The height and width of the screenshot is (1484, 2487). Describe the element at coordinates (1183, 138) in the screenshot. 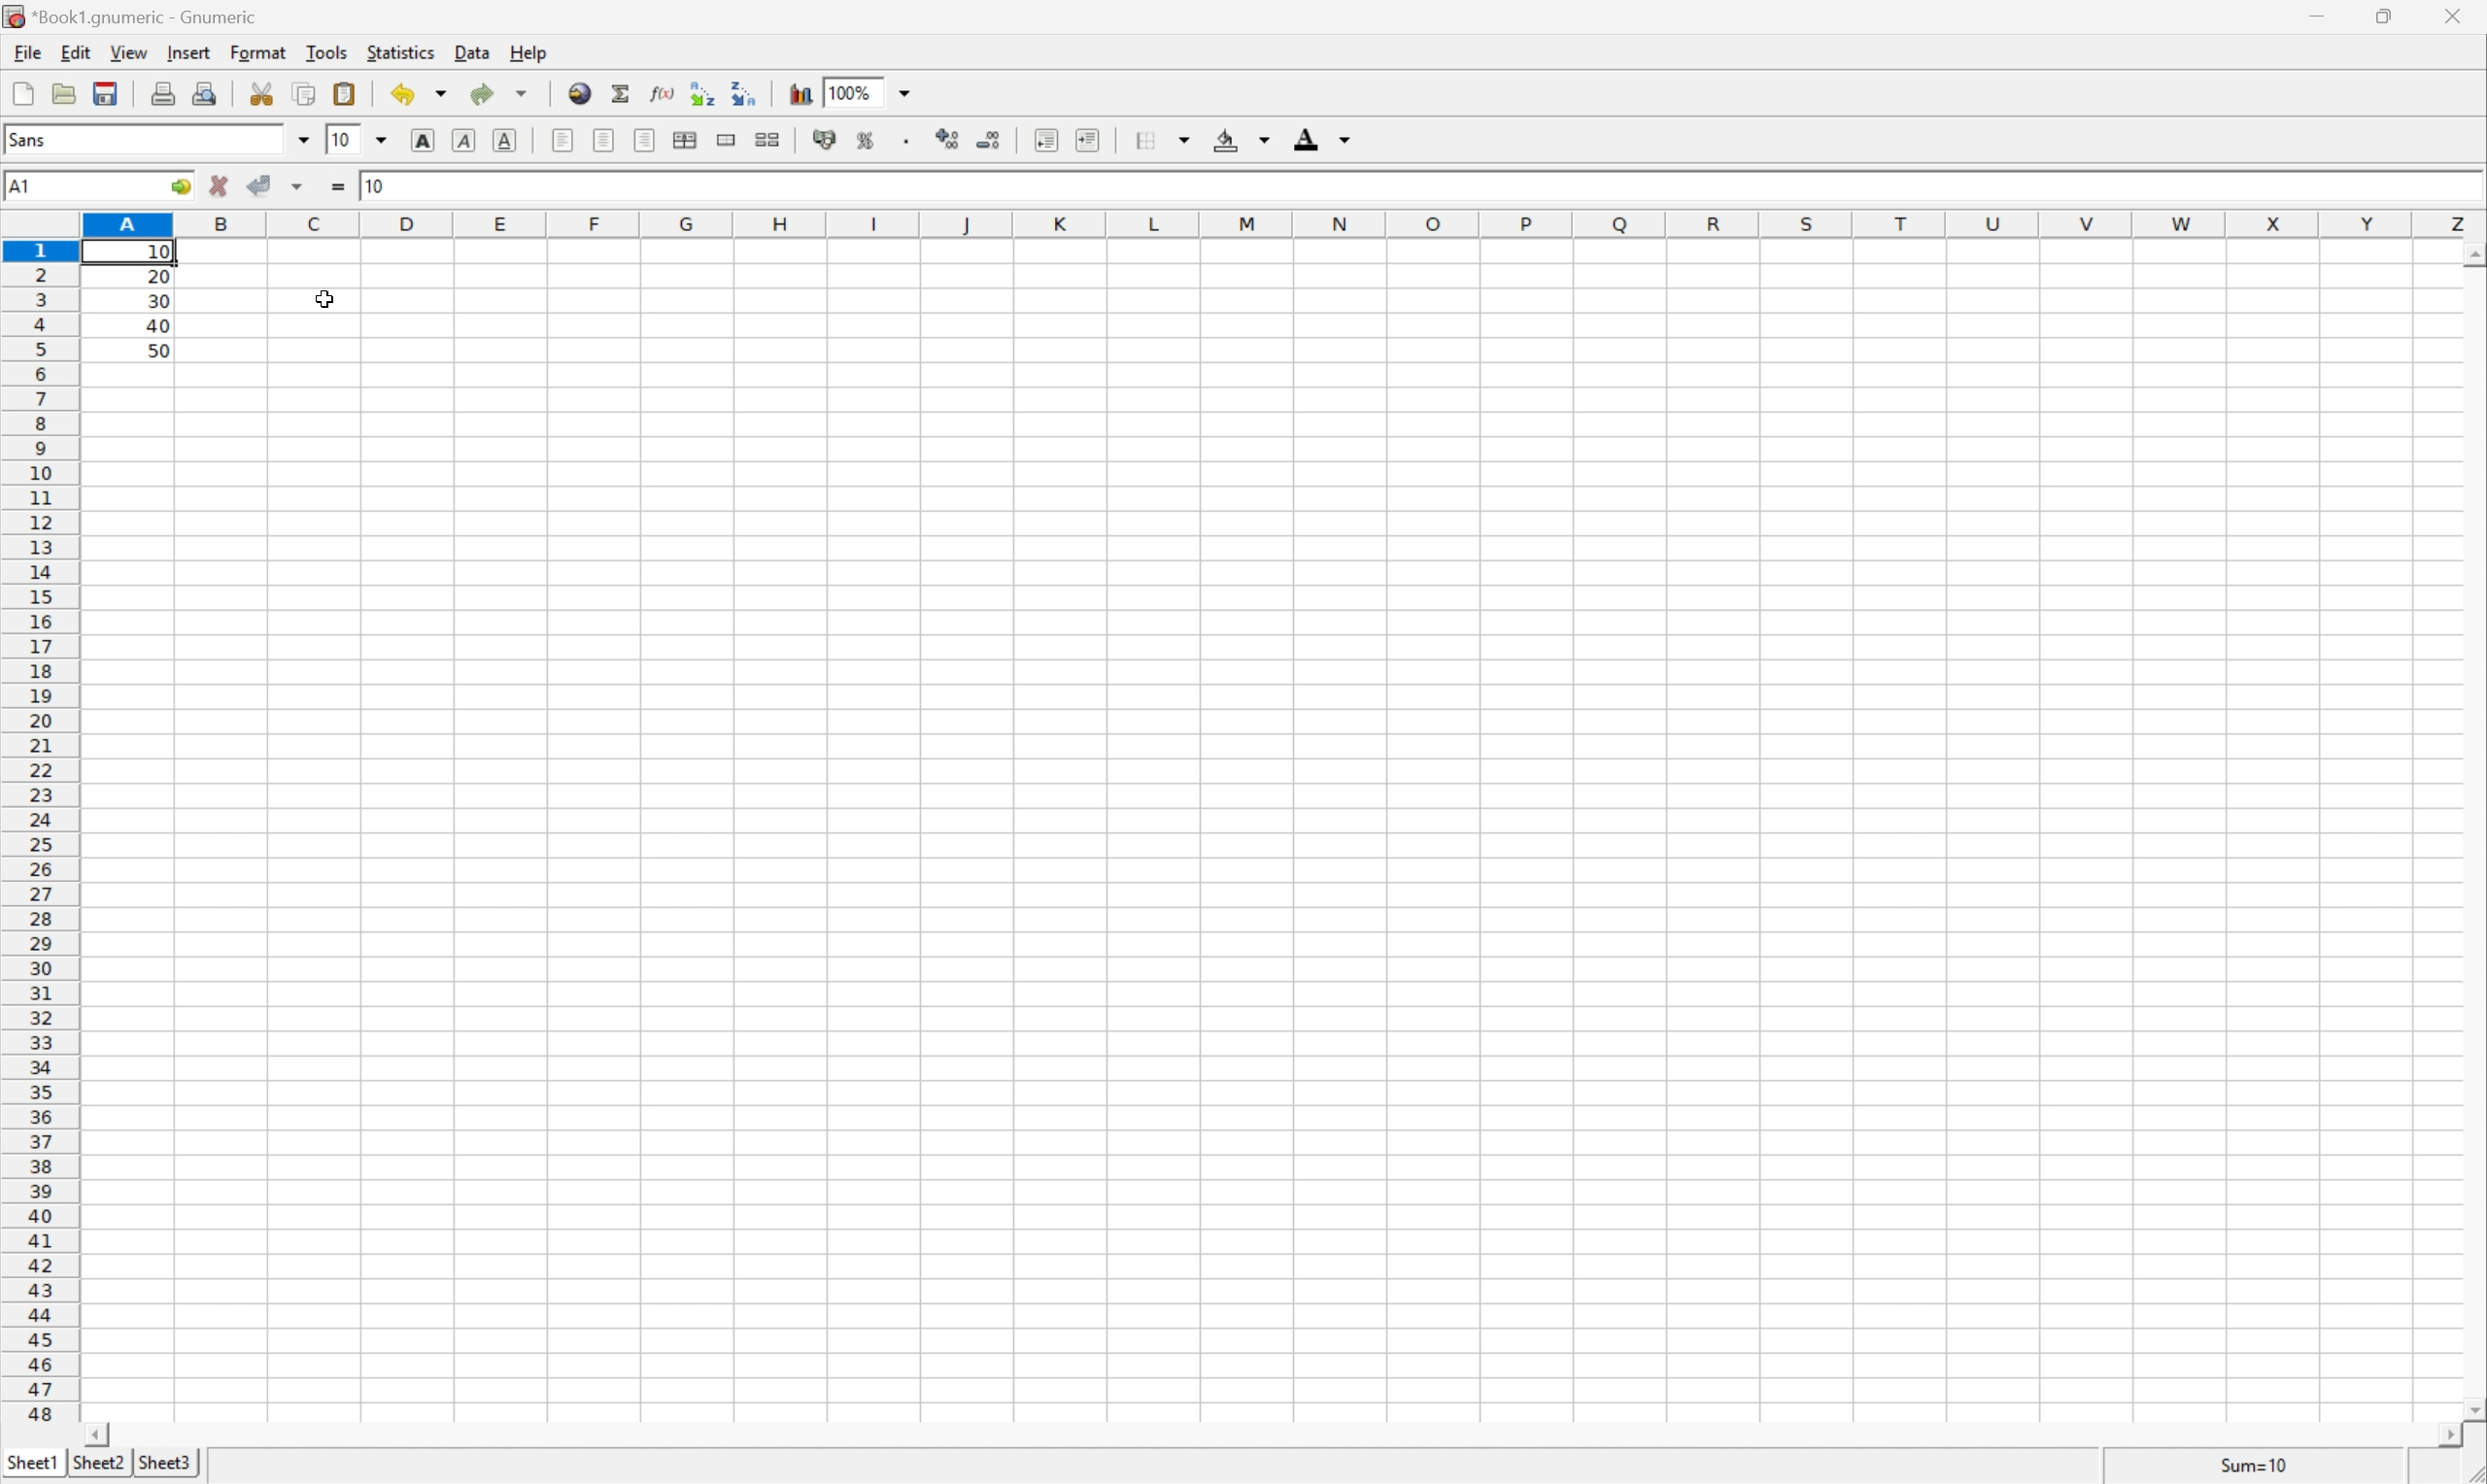

I see `Drop down` at that location.